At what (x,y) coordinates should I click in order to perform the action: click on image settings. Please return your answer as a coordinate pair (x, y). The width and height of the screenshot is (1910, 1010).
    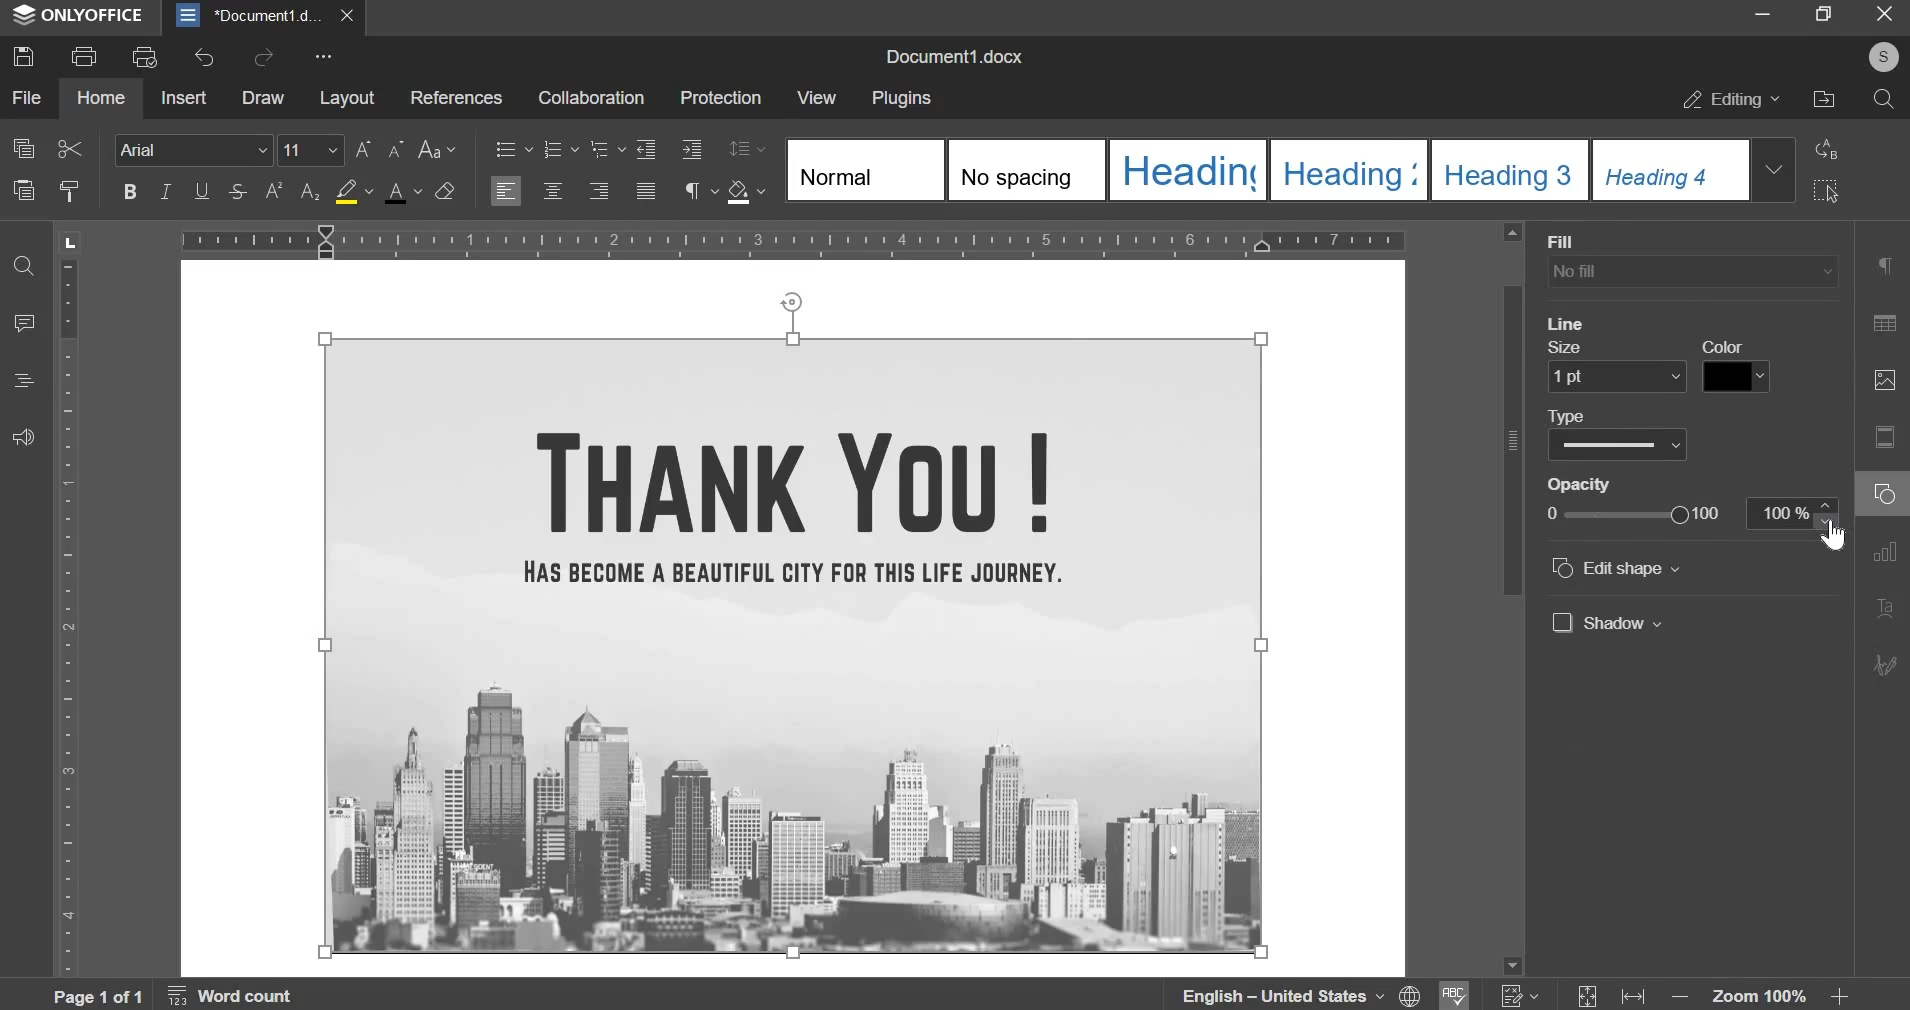
    Looking at the image, I should click on (1885, 381).